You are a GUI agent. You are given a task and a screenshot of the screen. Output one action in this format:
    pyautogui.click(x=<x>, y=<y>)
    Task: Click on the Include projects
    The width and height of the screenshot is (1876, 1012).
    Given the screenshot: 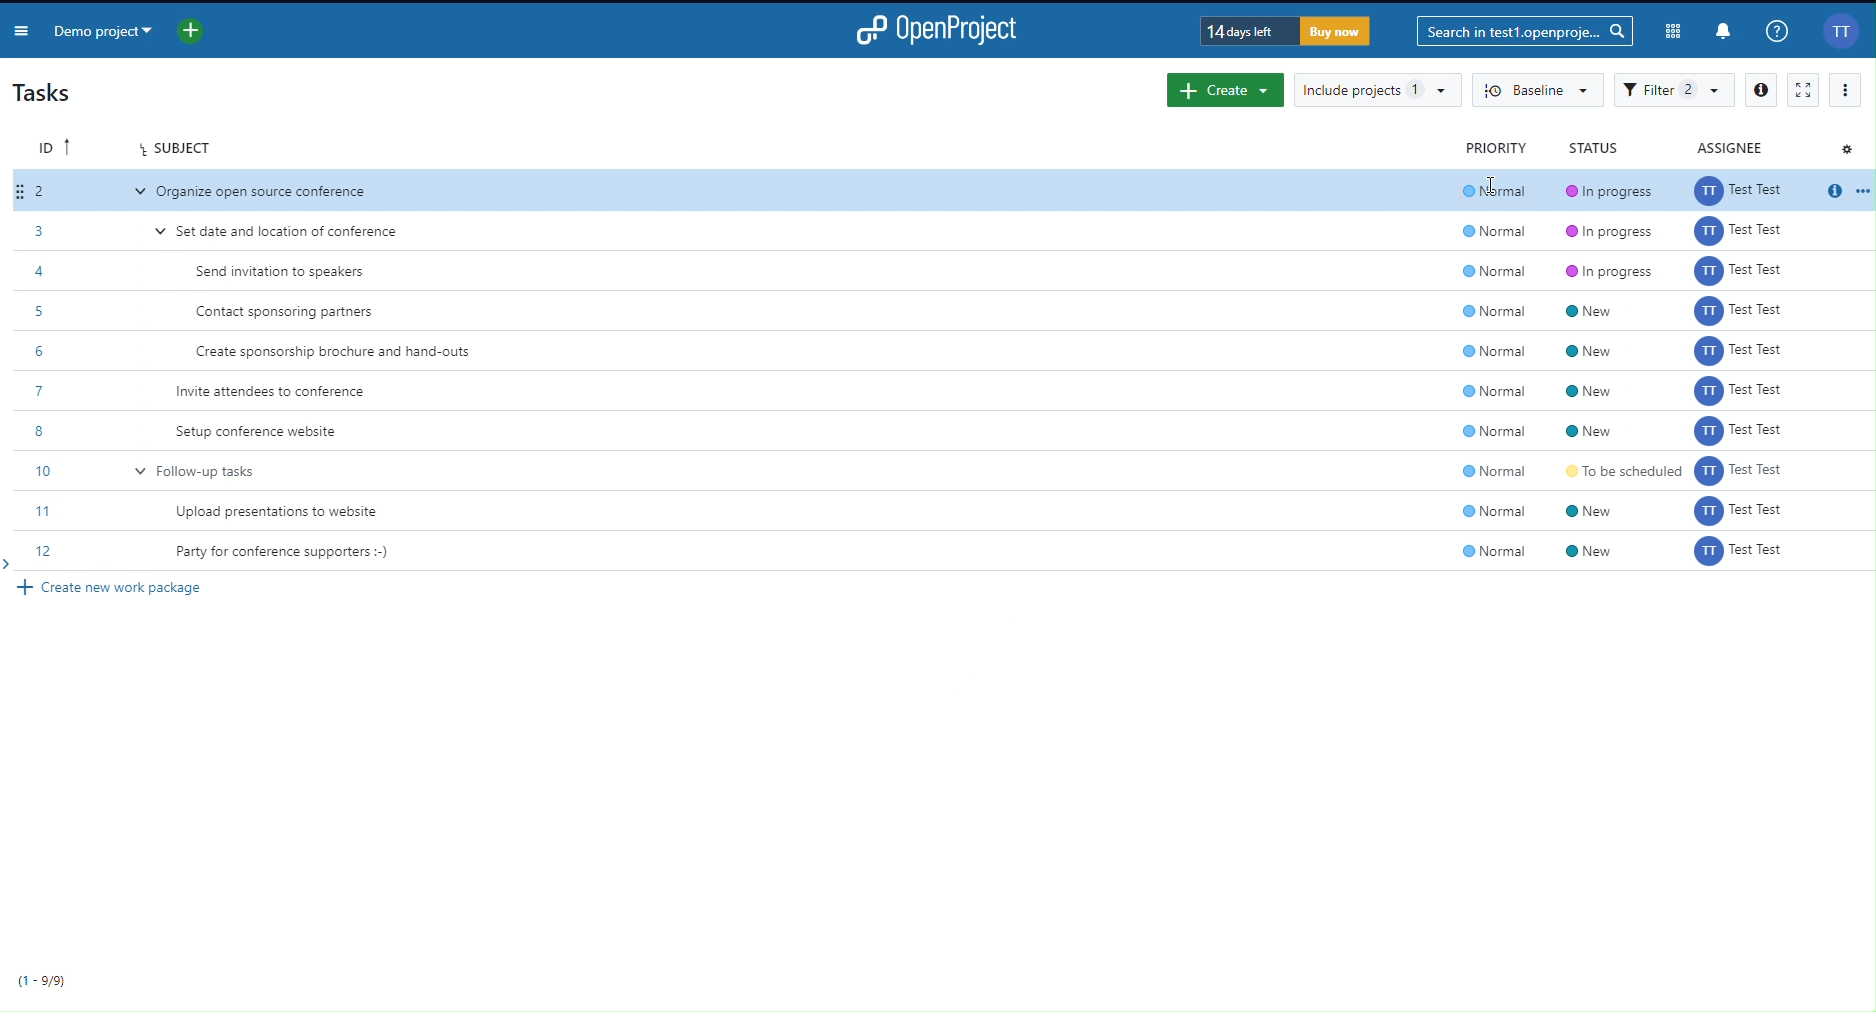 What is the action you would take?
    pyautogui.click(x=1377, y=90)
    